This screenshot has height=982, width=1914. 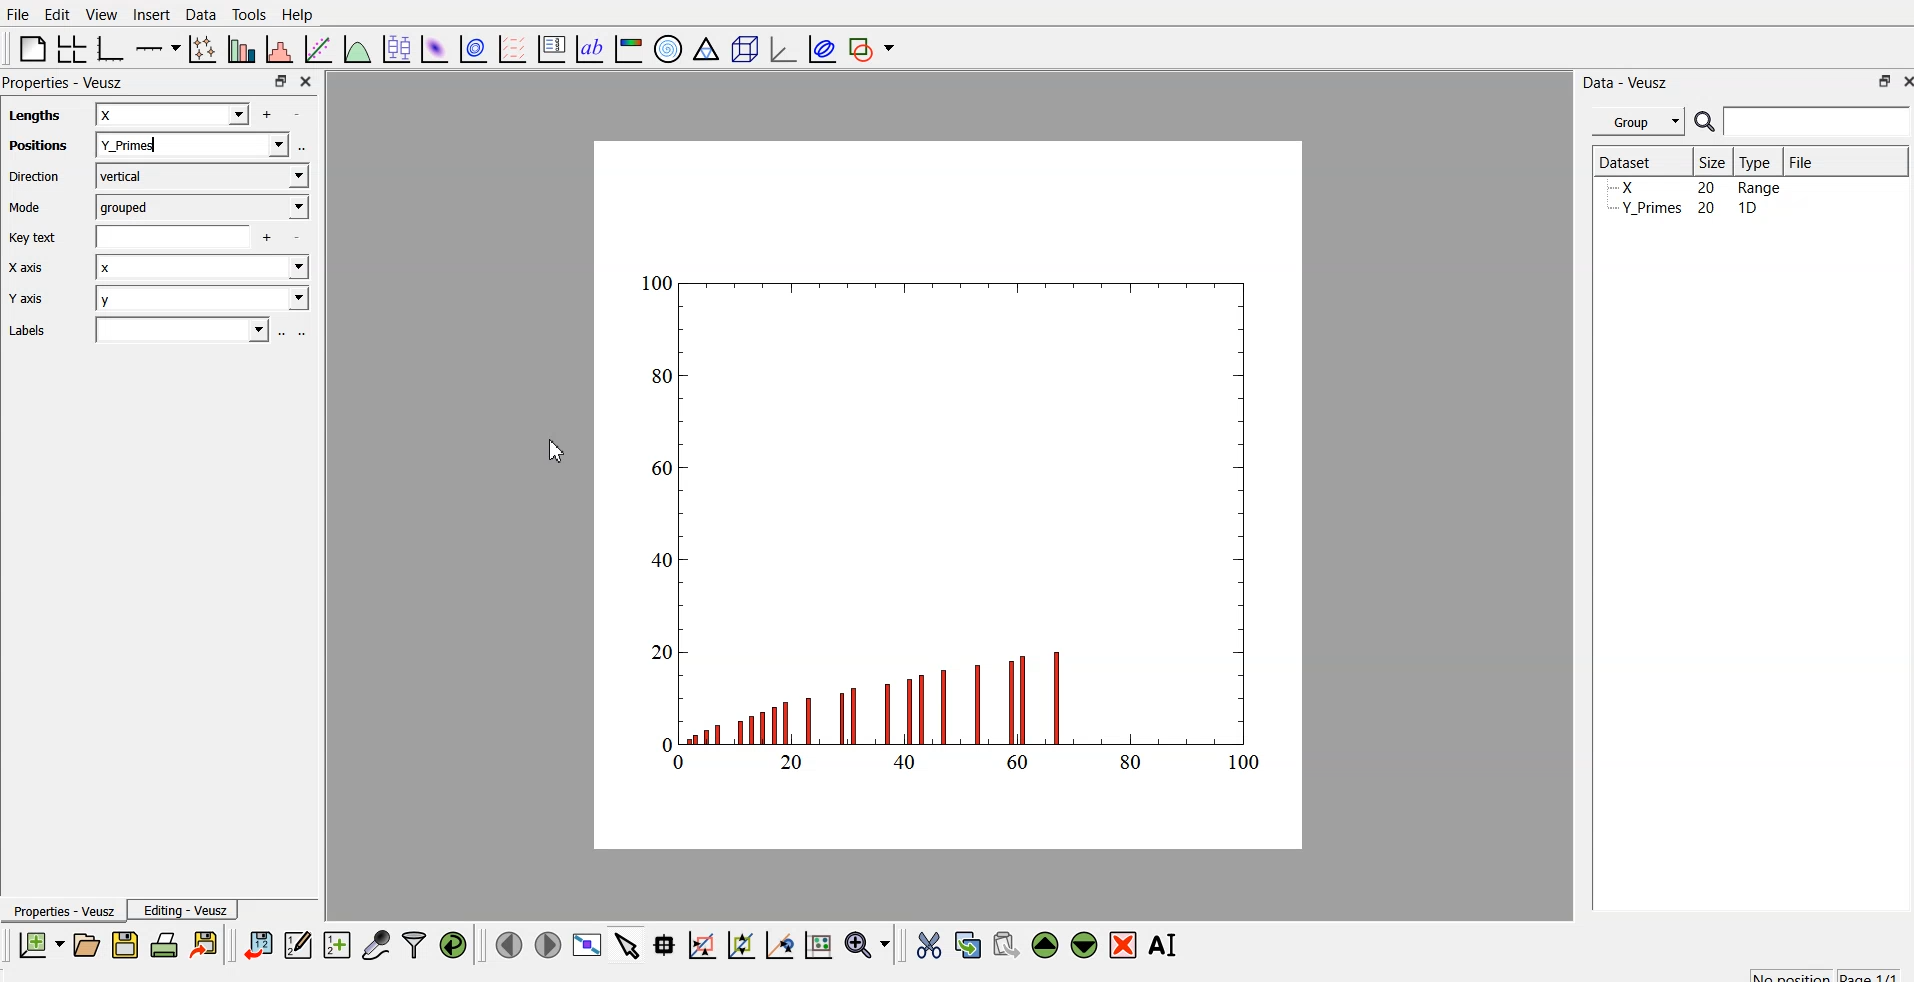 I want to click on y planes... 20 10, so click(x=1693, y=211).